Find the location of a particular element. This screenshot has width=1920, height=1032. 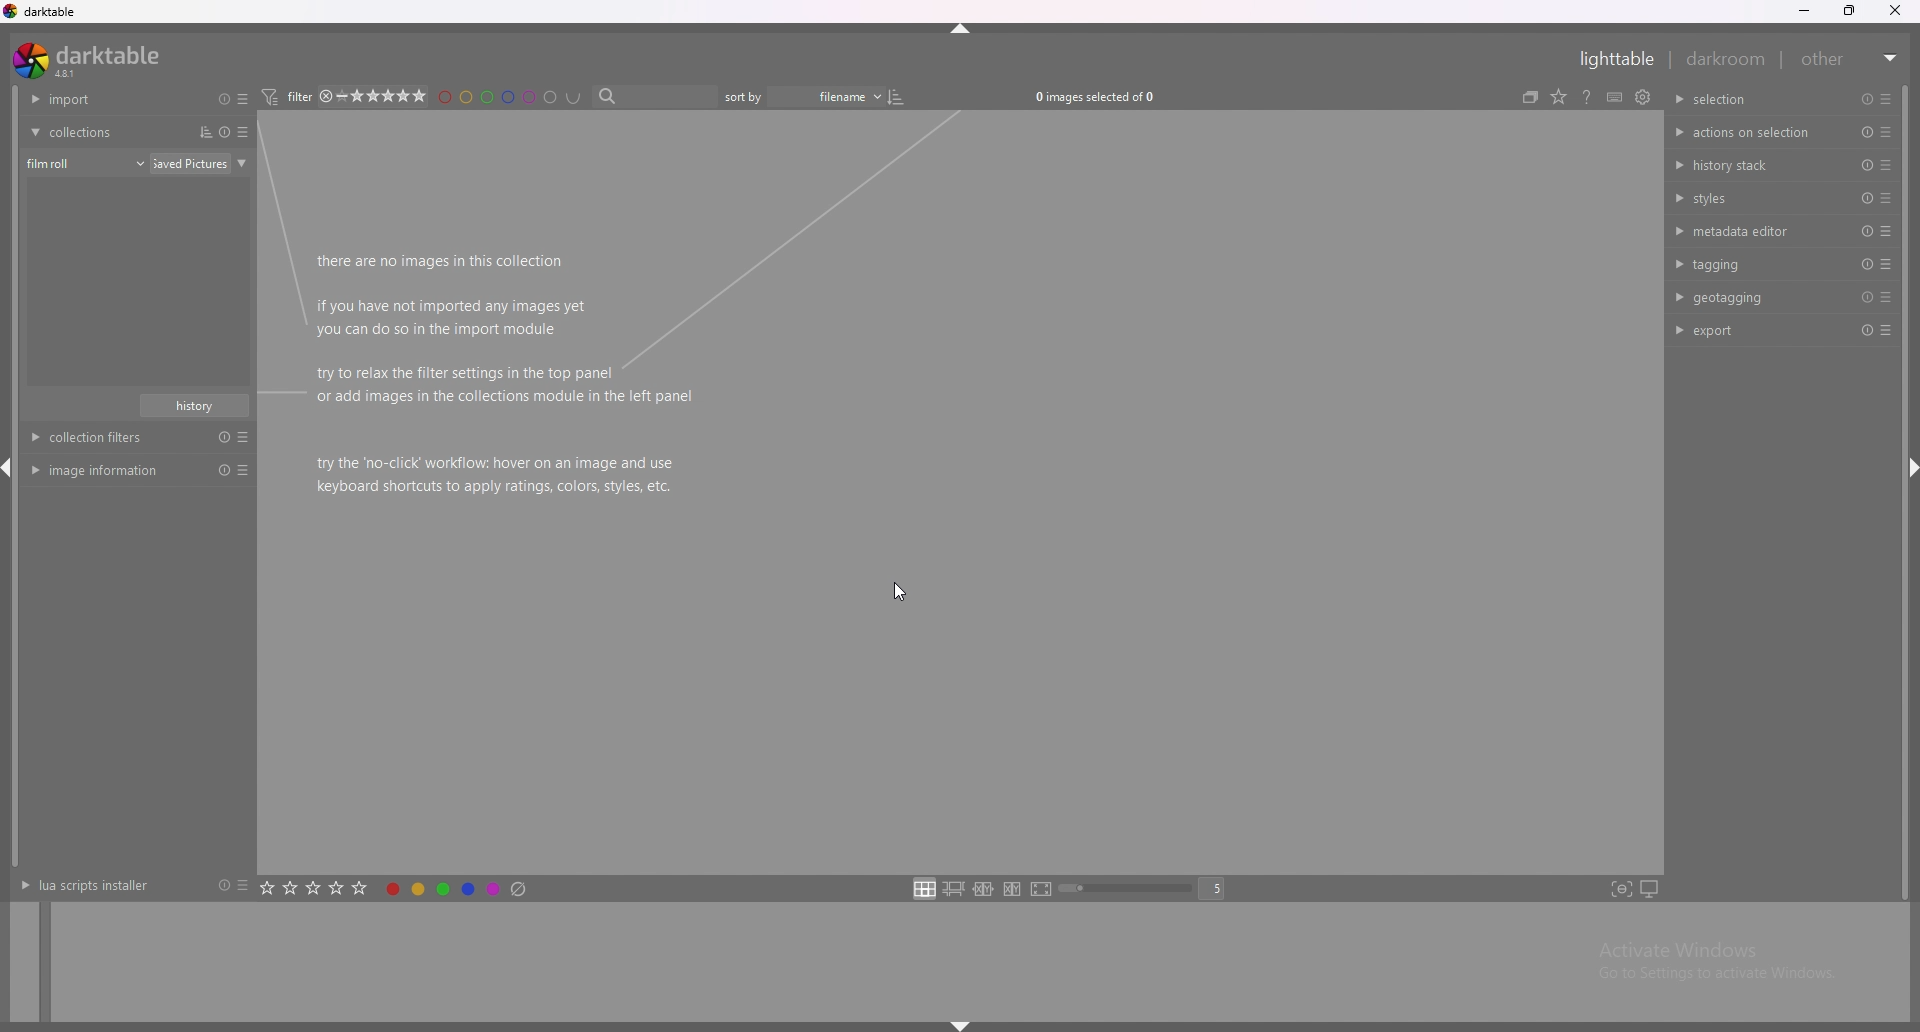

search bar is located at coordinates (659, 97).